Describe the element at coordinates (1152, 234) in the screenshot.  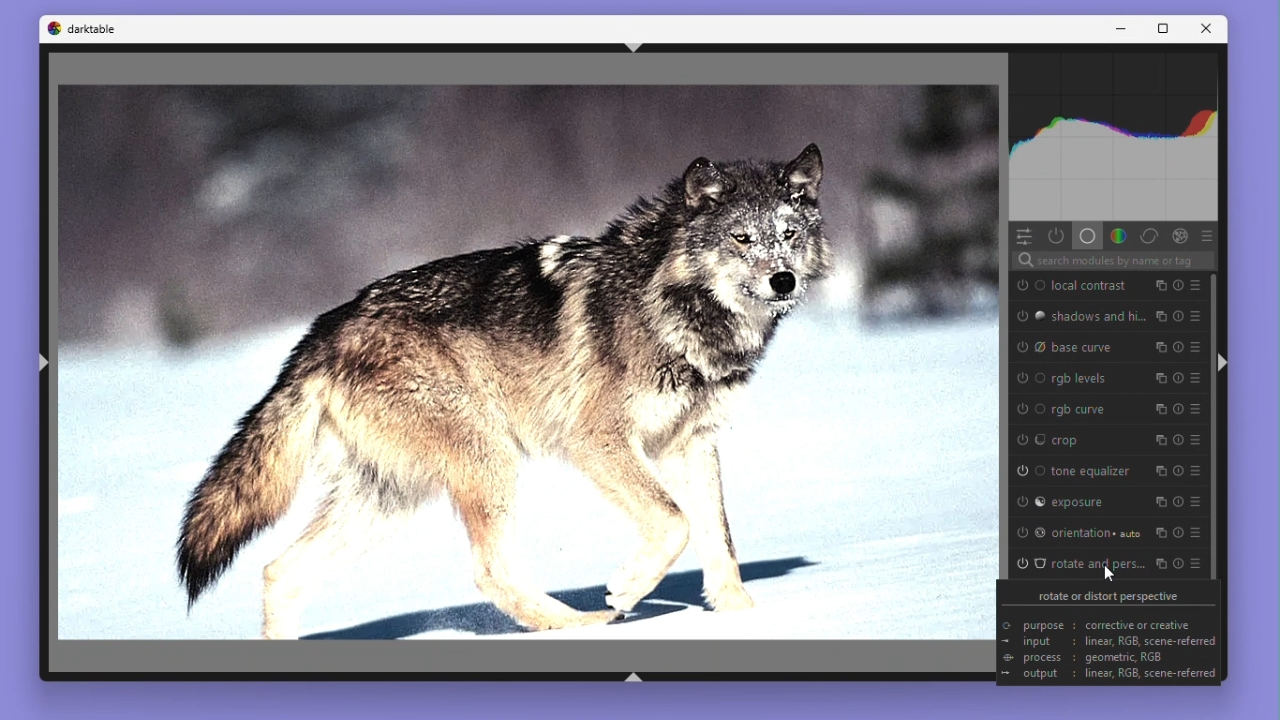
I see `Correct` at that location.